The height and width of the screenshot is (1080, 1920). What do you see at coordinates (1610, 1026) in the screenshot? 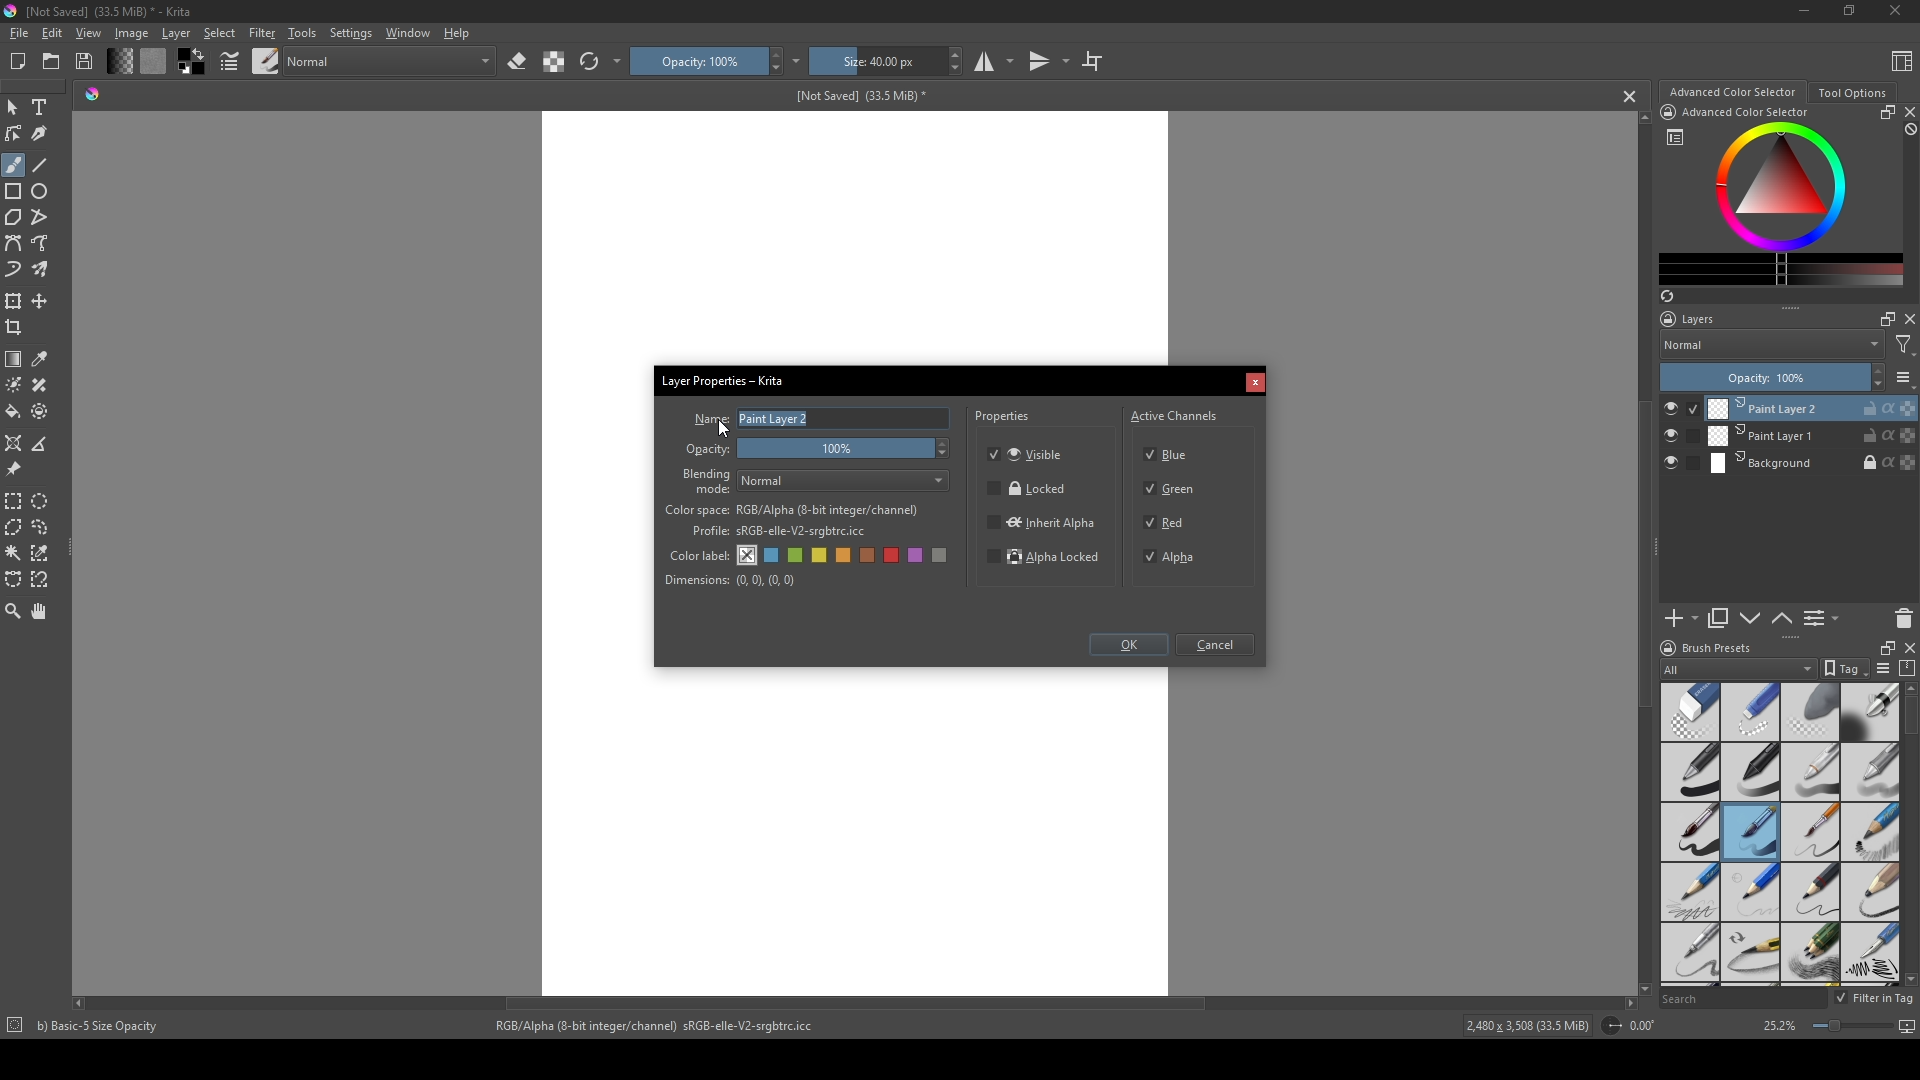
I see `icon` at bounding box center [1610, 1026].